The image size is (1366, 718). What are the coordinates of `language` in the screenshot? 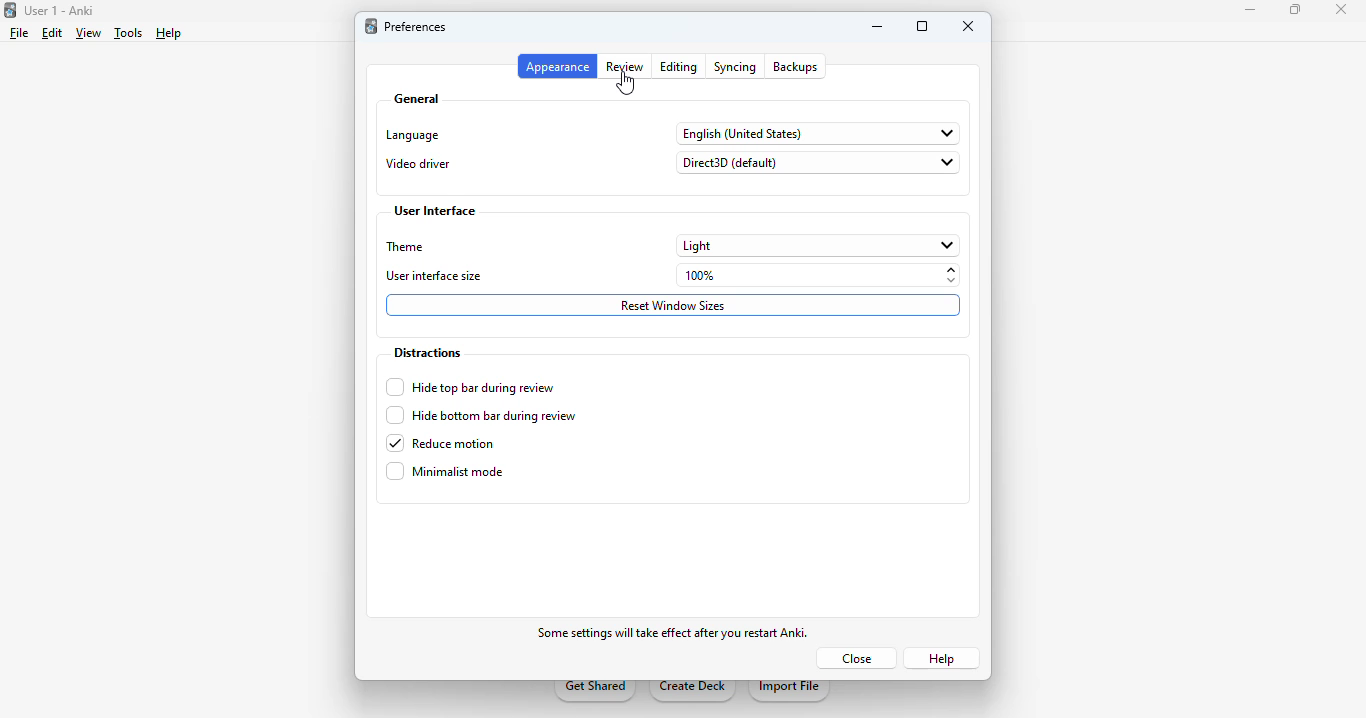 It's located at (413, 135).